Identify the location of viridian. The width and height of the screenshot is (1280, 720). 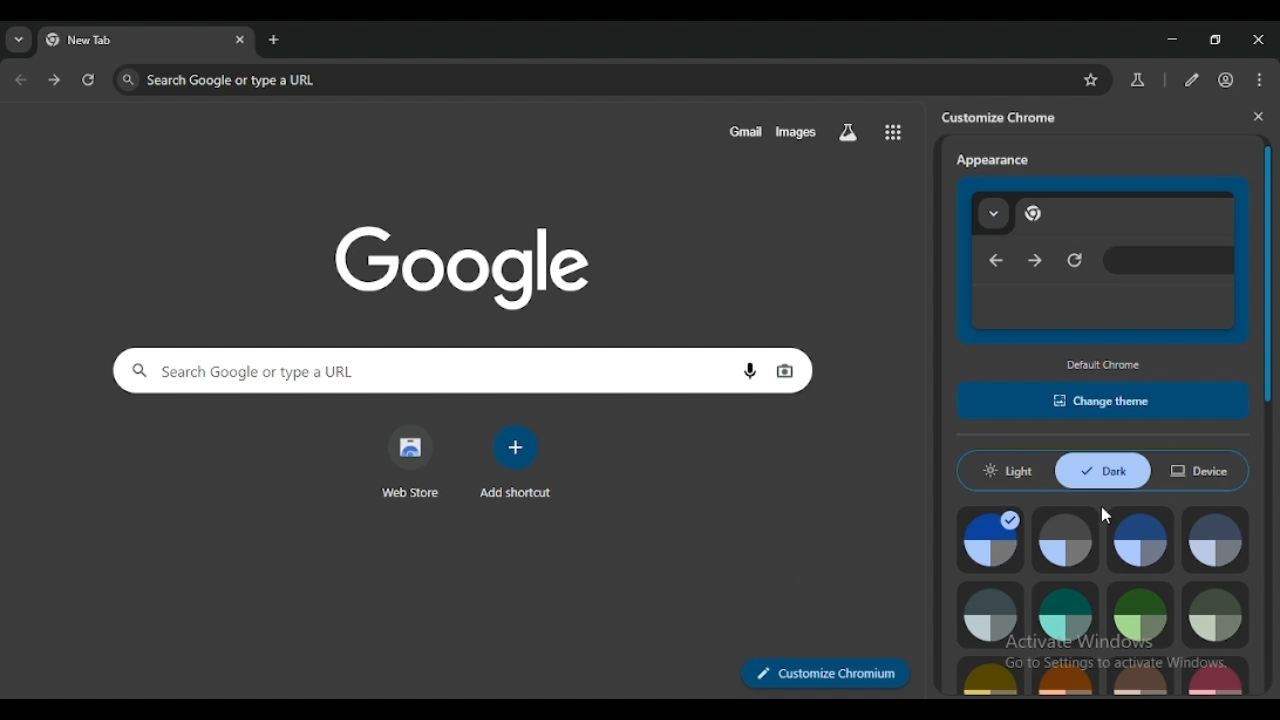
(1215, 615).